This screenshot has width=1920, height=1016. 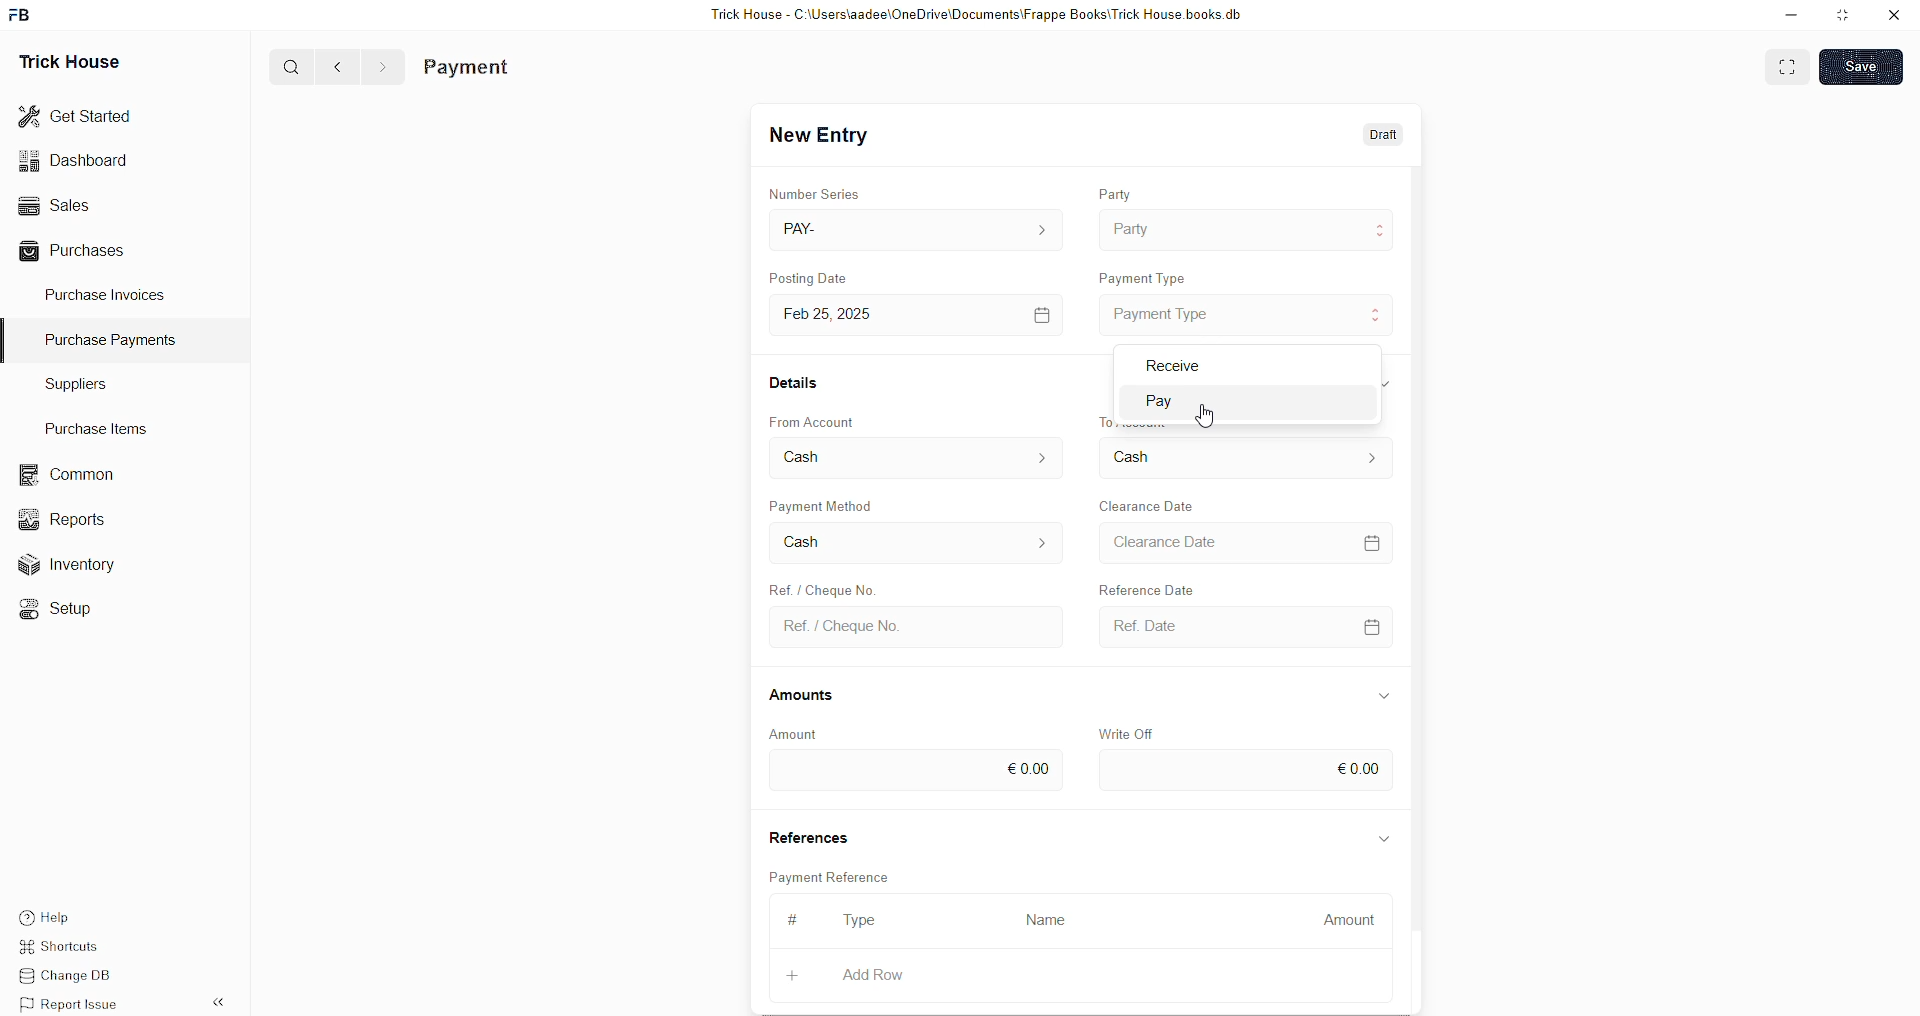 I want to click on Purchase Invoice, so click(x=516, y=67).